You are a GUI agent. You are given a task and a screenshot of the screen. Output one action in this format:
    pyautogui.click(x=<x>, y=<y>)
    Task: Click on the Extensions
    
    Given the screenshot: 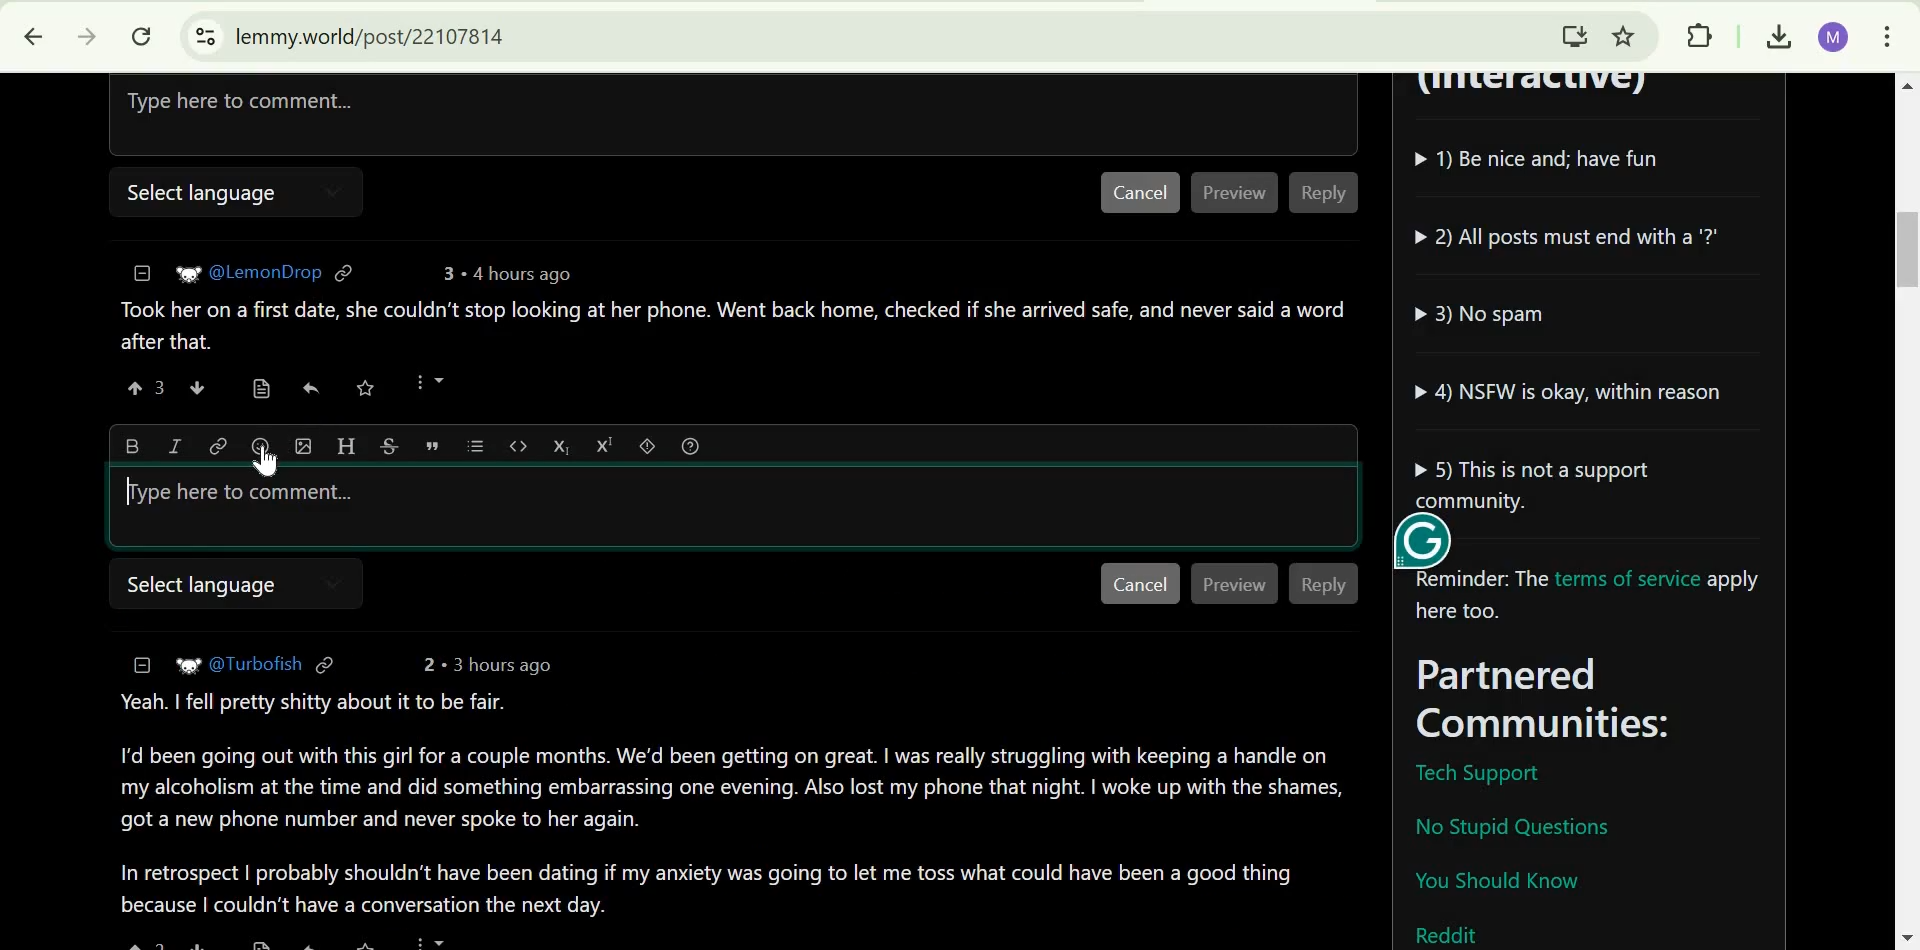 What is the action you would take?
    pyautogui.click(x=1699, y=35)
    